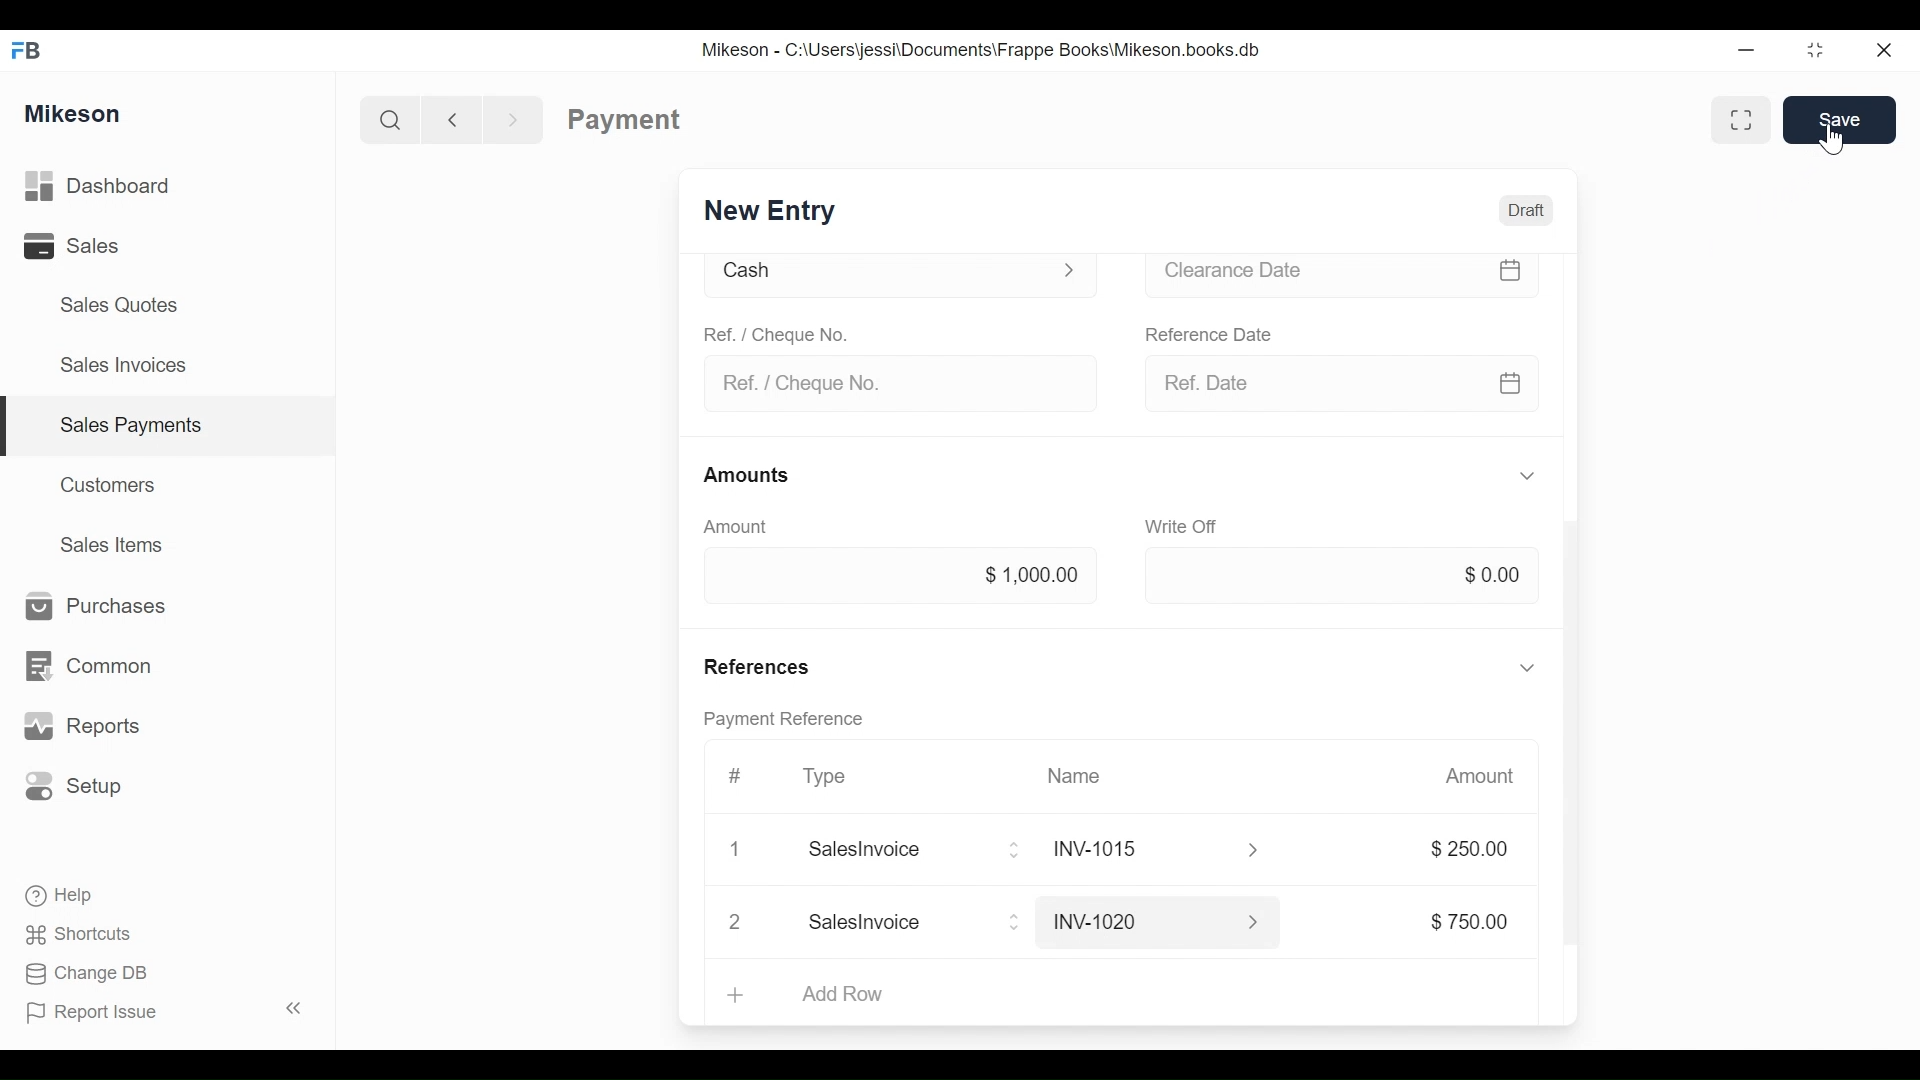  What do you see at coordinates (1738, 121) in the screenshot?
I see `Full width toggle` at bounding box center [1738, 121].